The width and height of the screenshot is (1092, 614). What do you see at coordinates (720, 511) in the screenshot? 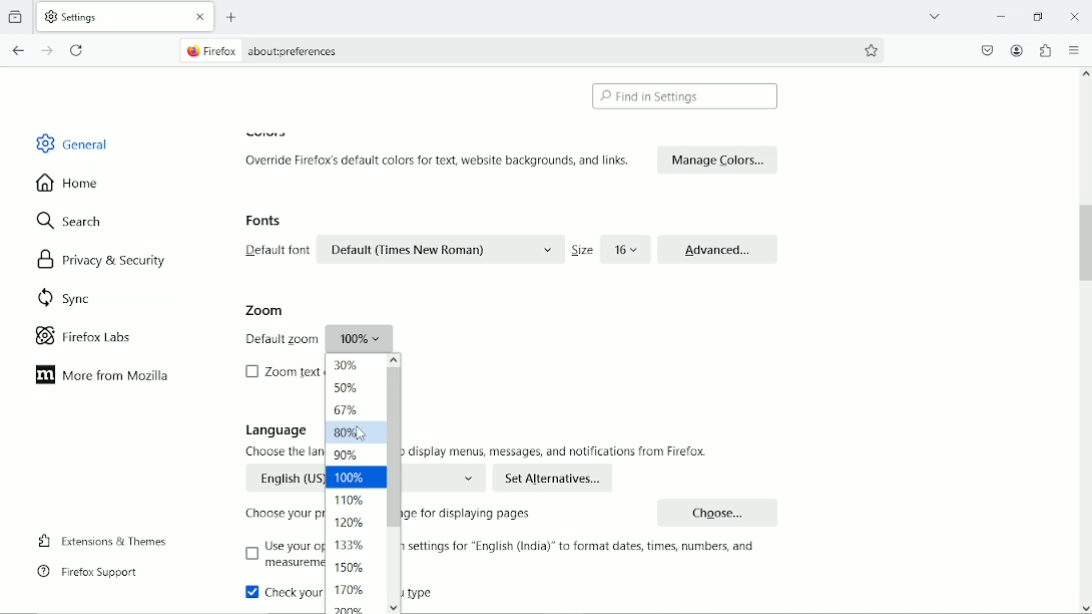
I see `Choose...` at bounding box center [720, 511].